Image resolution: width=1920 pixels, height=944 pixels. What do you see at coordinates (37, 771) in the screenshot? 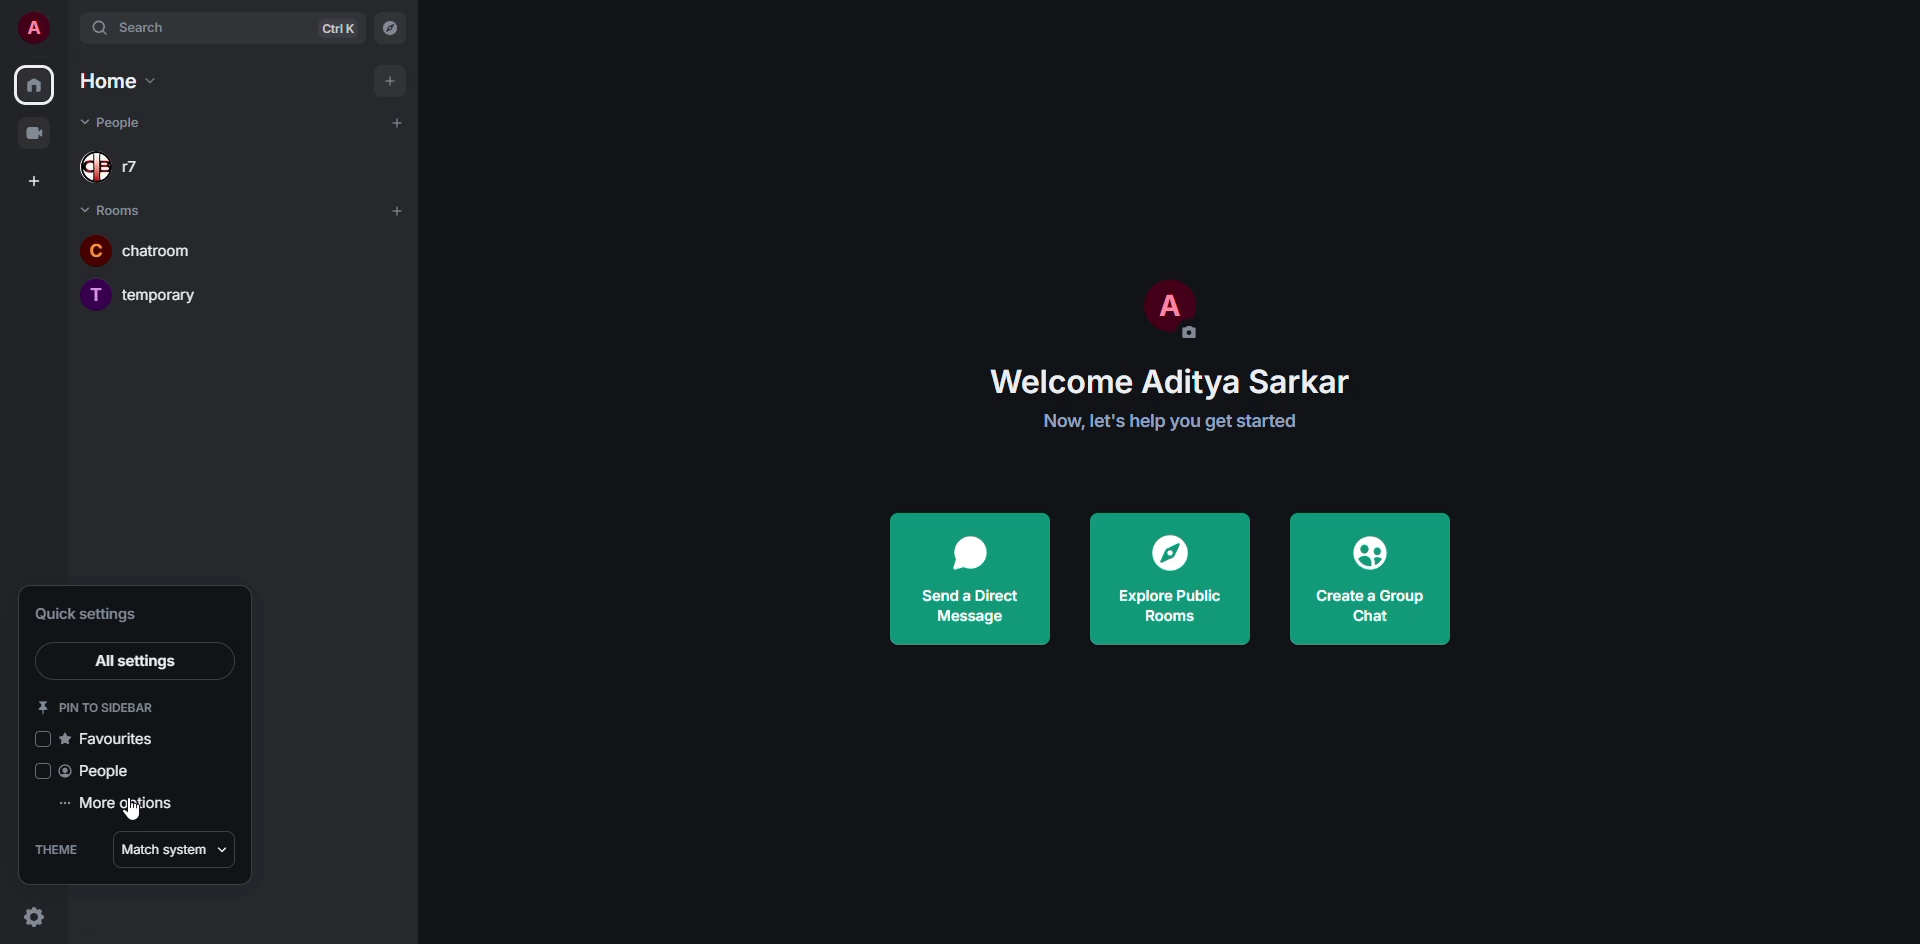
I see `click to enable` at bounding box center [37, 771].